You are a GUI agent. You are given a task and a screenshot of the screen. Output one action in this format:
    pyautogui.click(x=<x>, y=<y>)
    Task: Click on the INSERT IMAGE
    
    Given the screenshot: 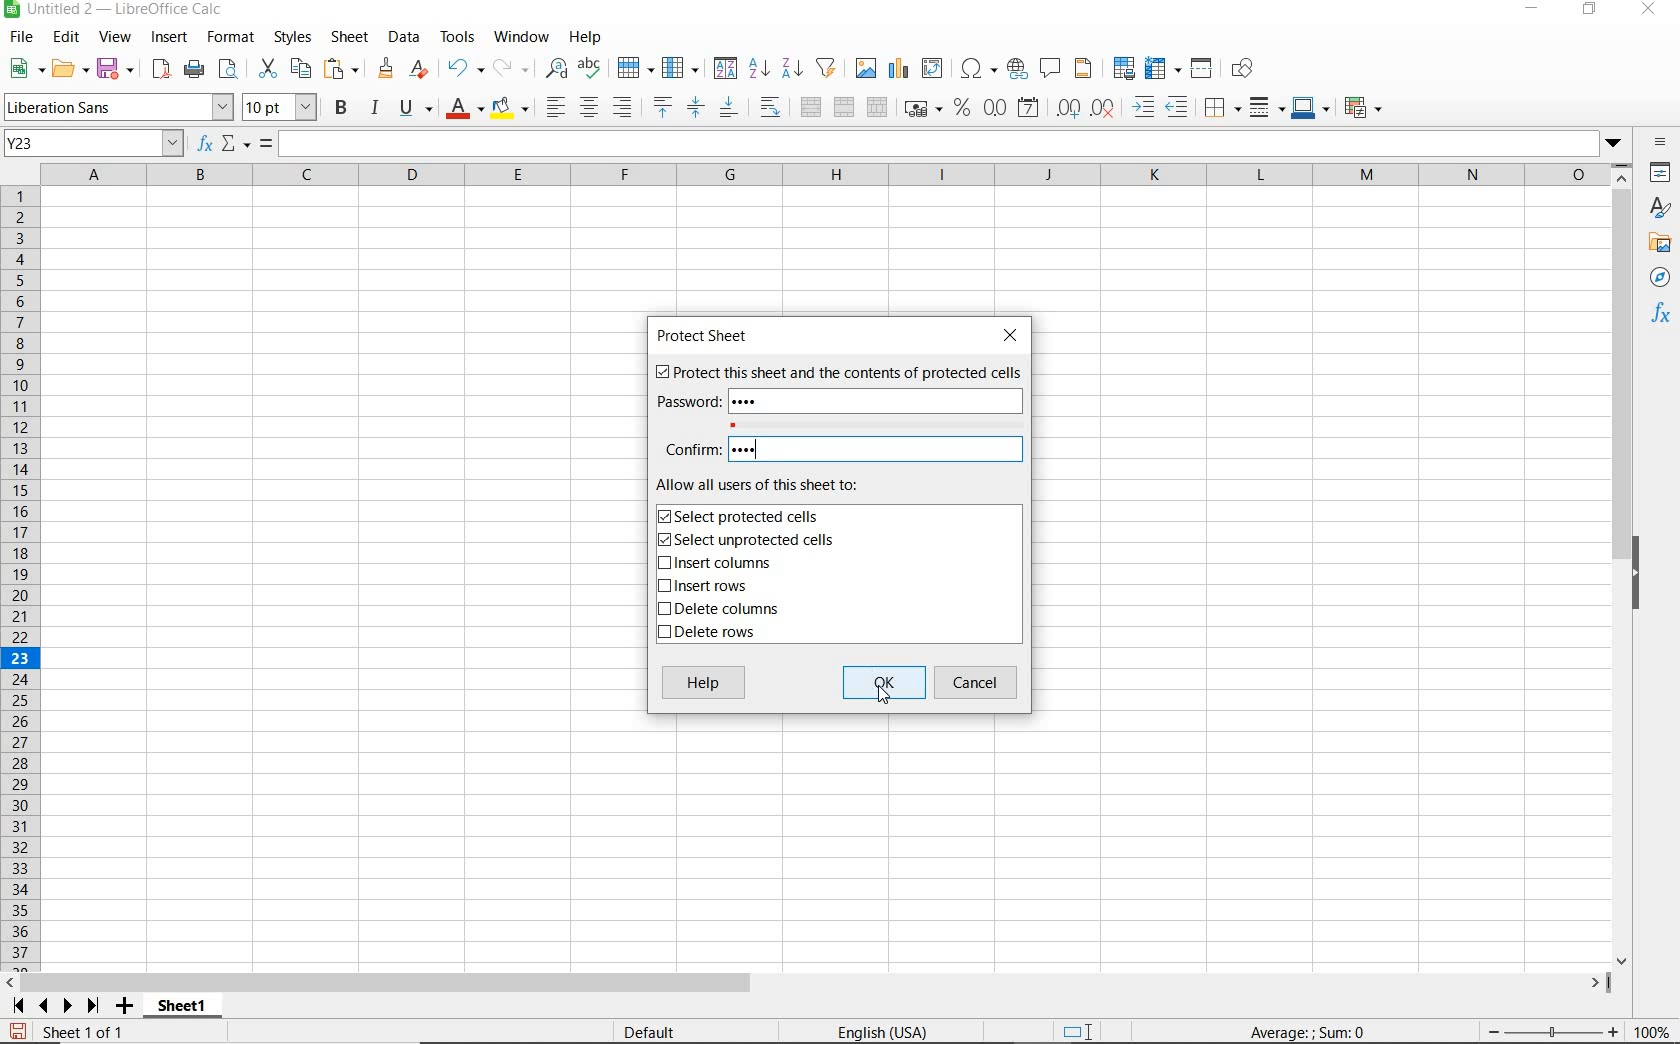 What is the action you would take?
    pyautogui.click(x=866, y=67)
    